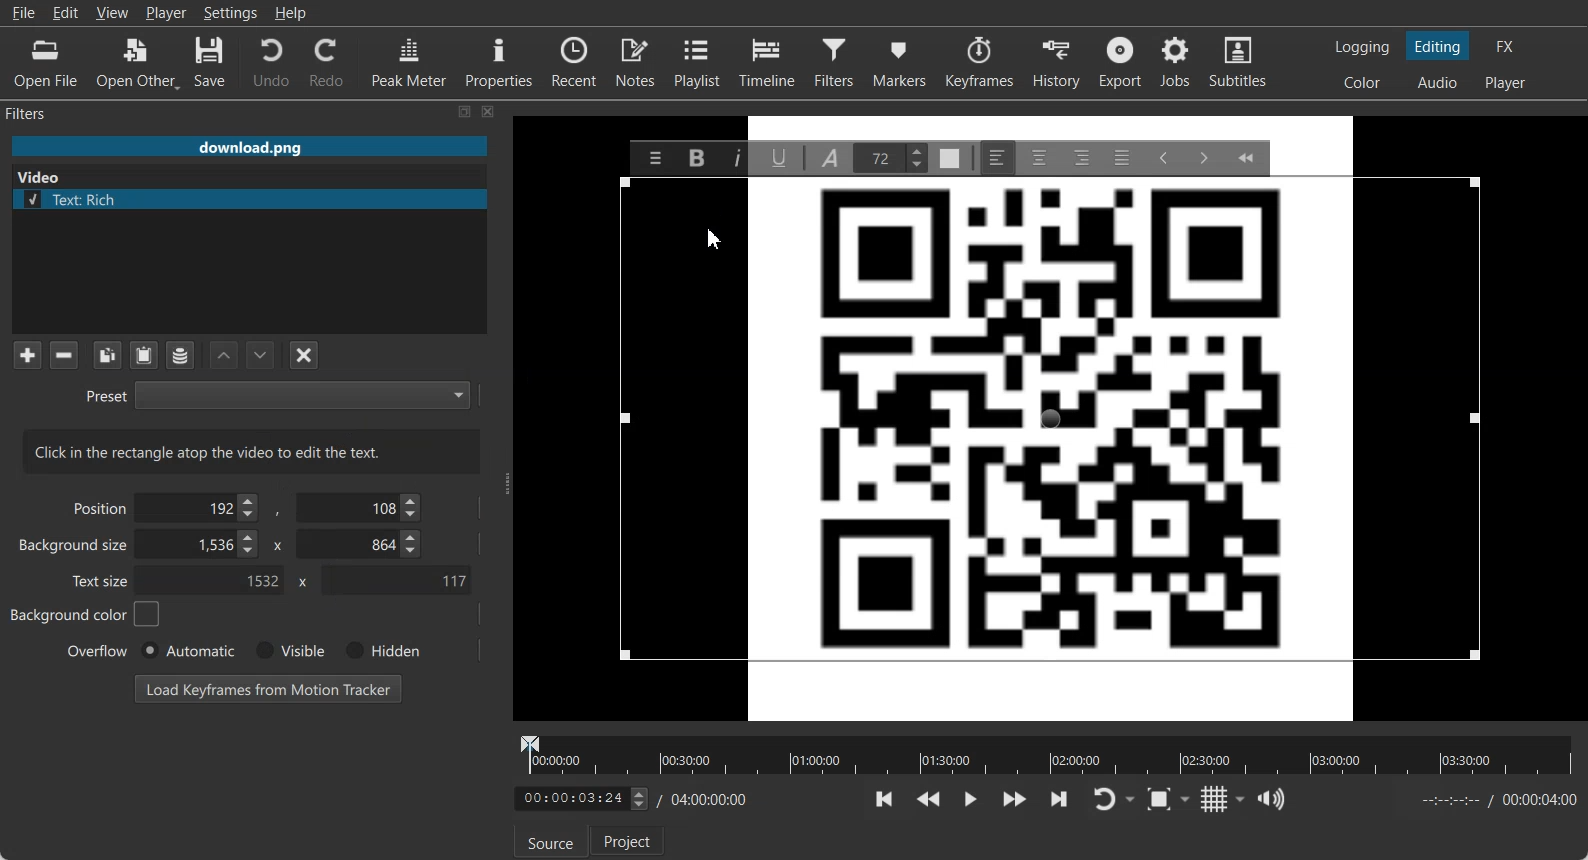 Image resolution: width=1588 pixels, height=860 pixels. Describe the element at coordinates (305, 355) in the screenshot. I see `Deselect the filter` at that location.